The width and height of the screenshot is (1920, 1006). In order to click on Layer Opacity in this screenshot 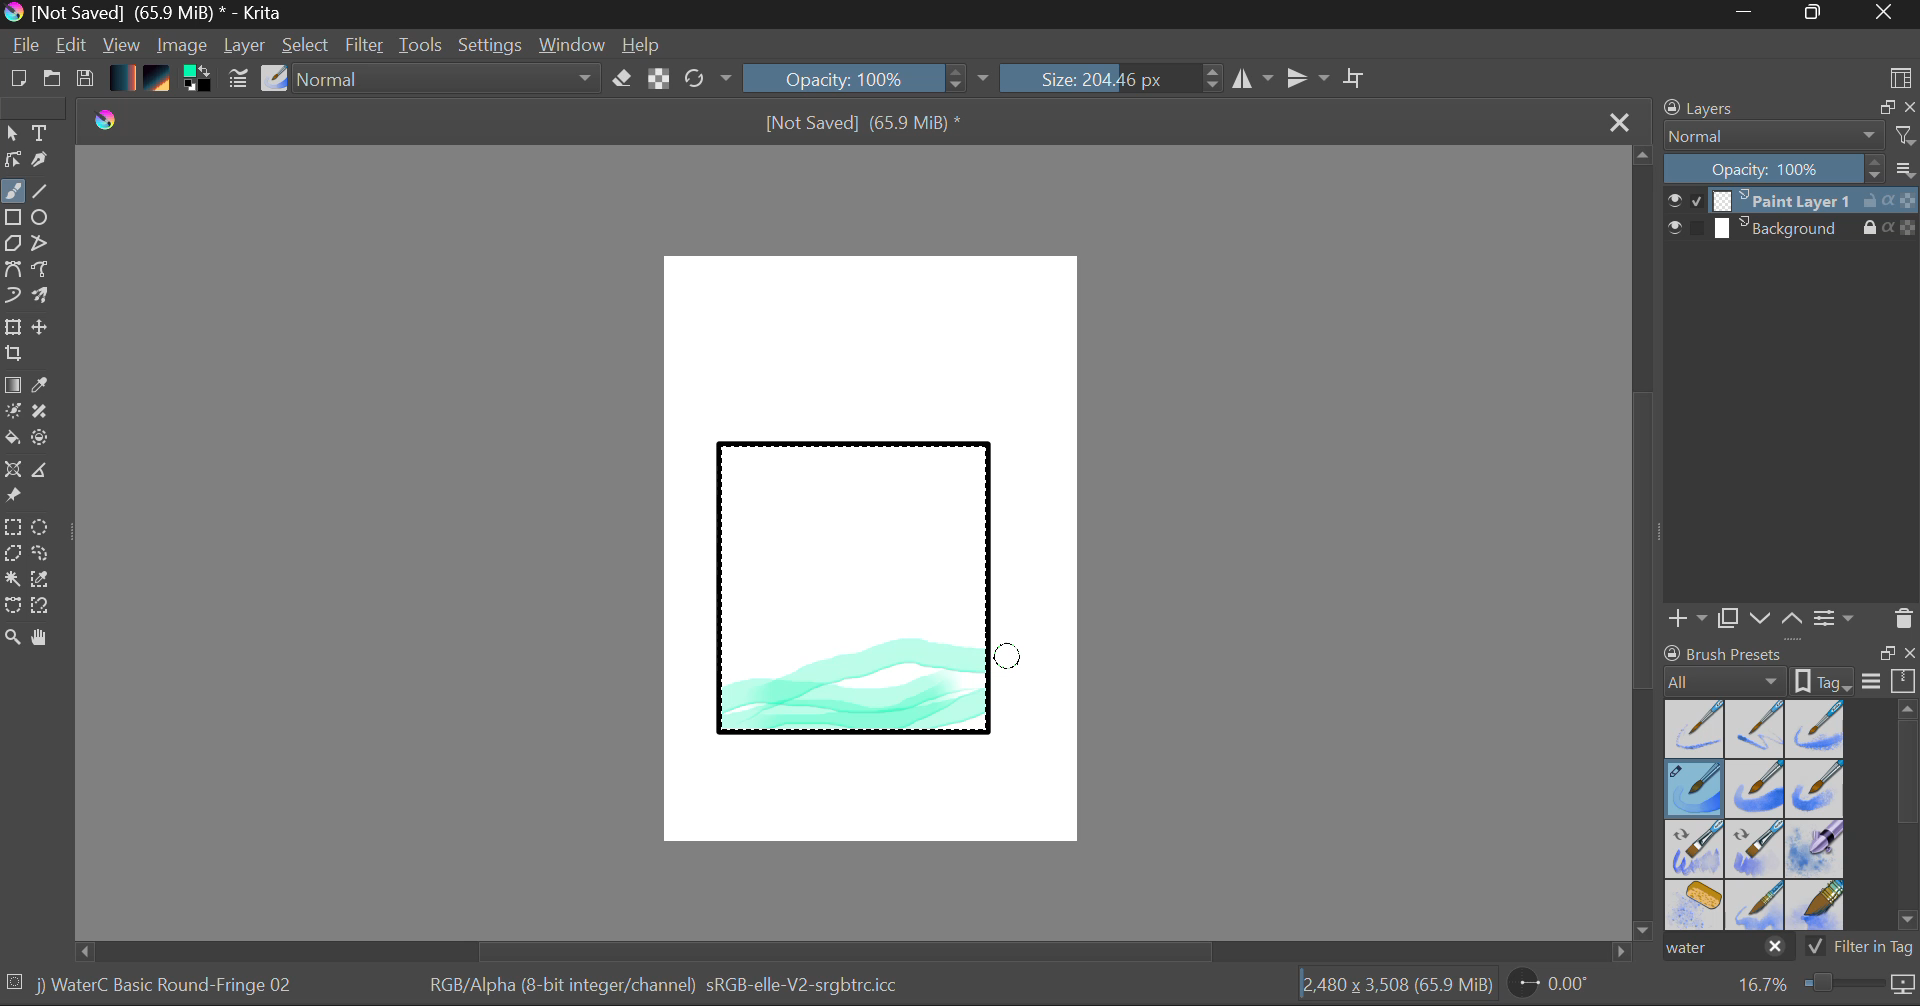, I will do `click(1793, 170)`.